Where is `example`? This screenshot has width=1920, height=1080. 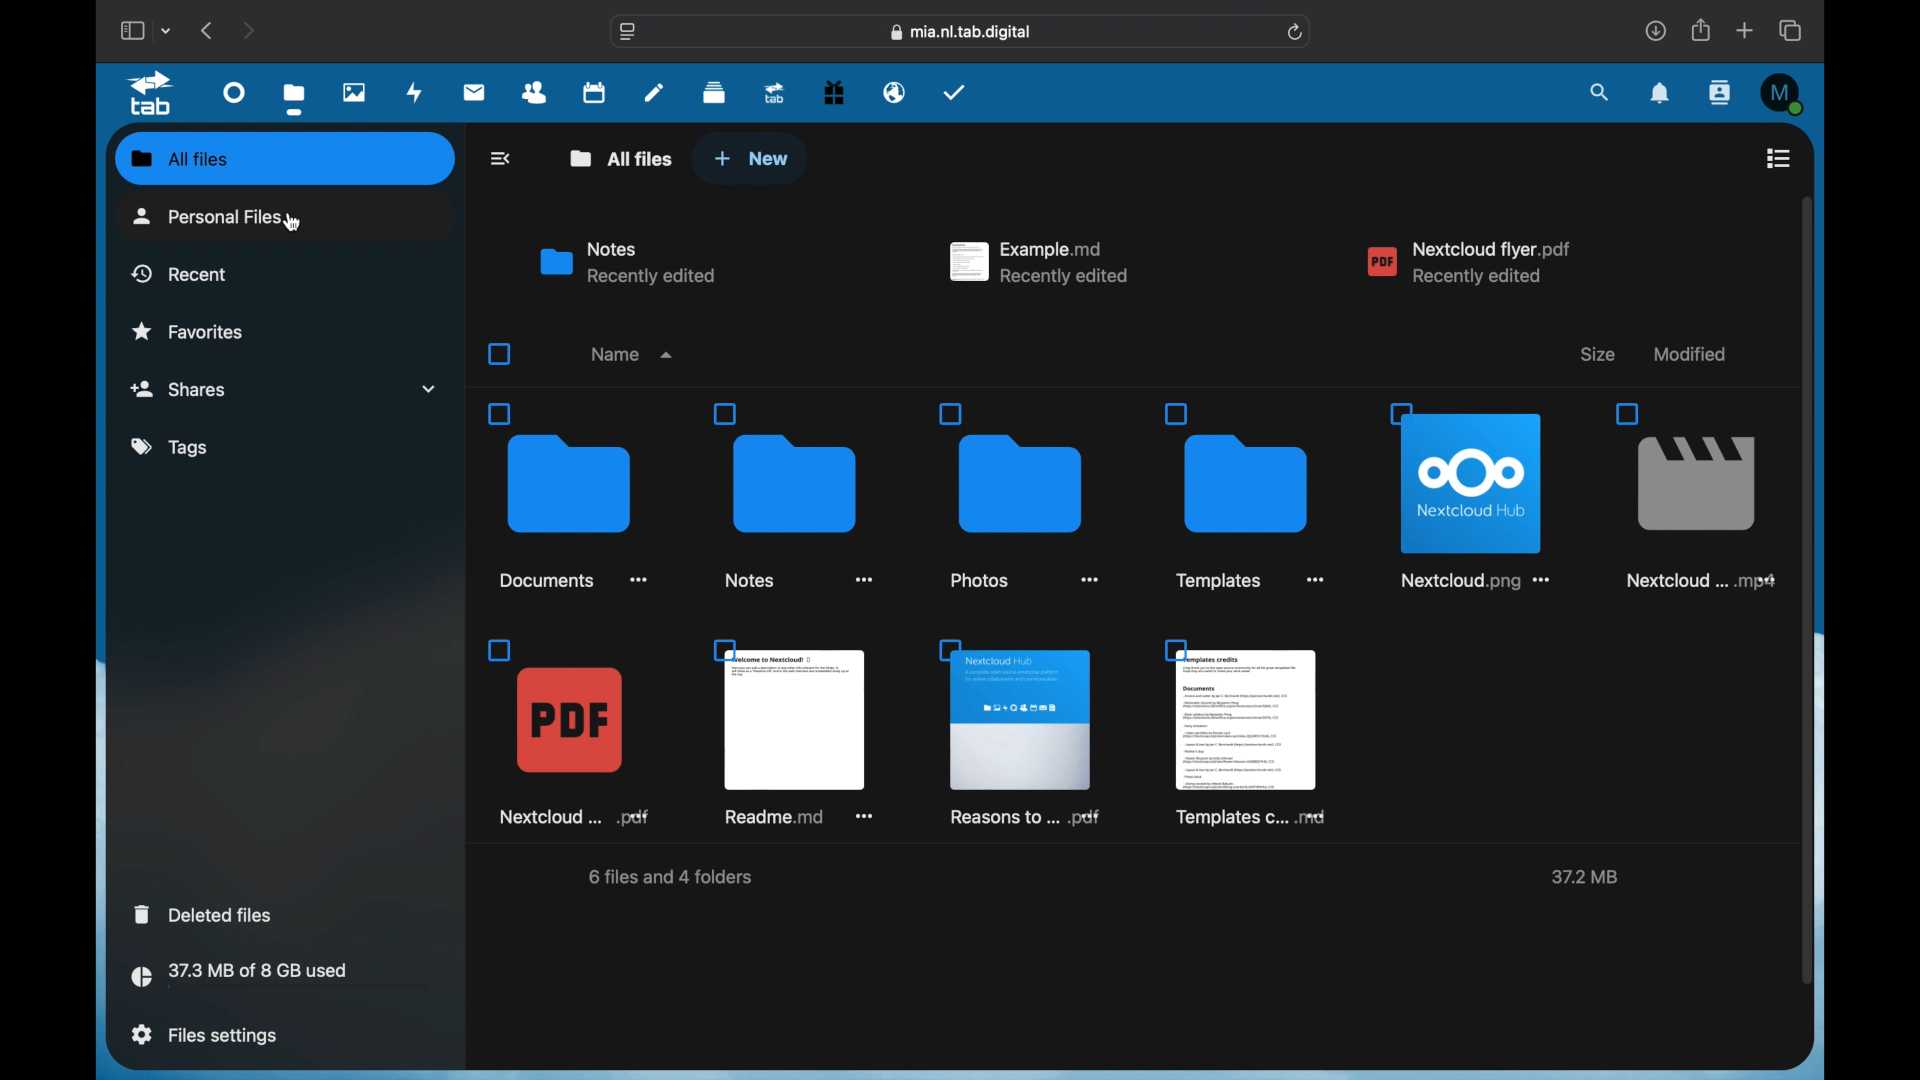 example is located at coordinates (1040, 262).